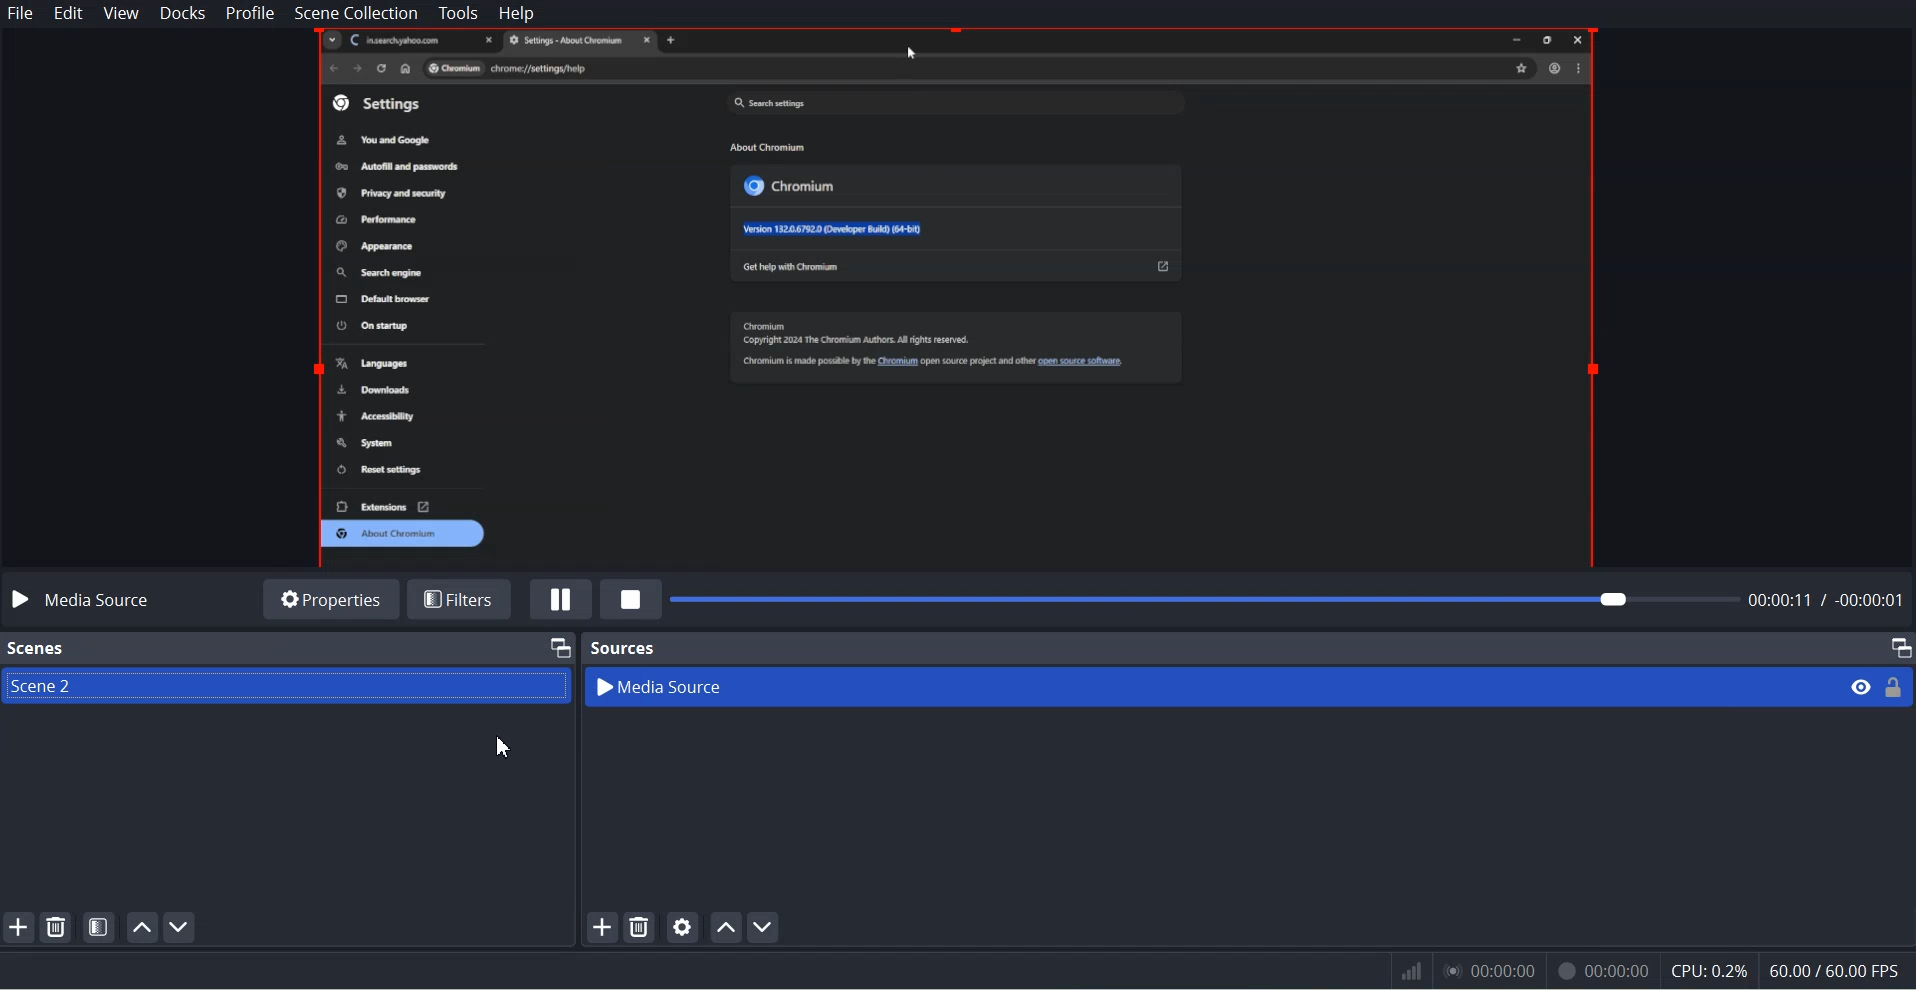 This screenshot has height=990, width=1916. I want to click on Properties, so click(329, 597).